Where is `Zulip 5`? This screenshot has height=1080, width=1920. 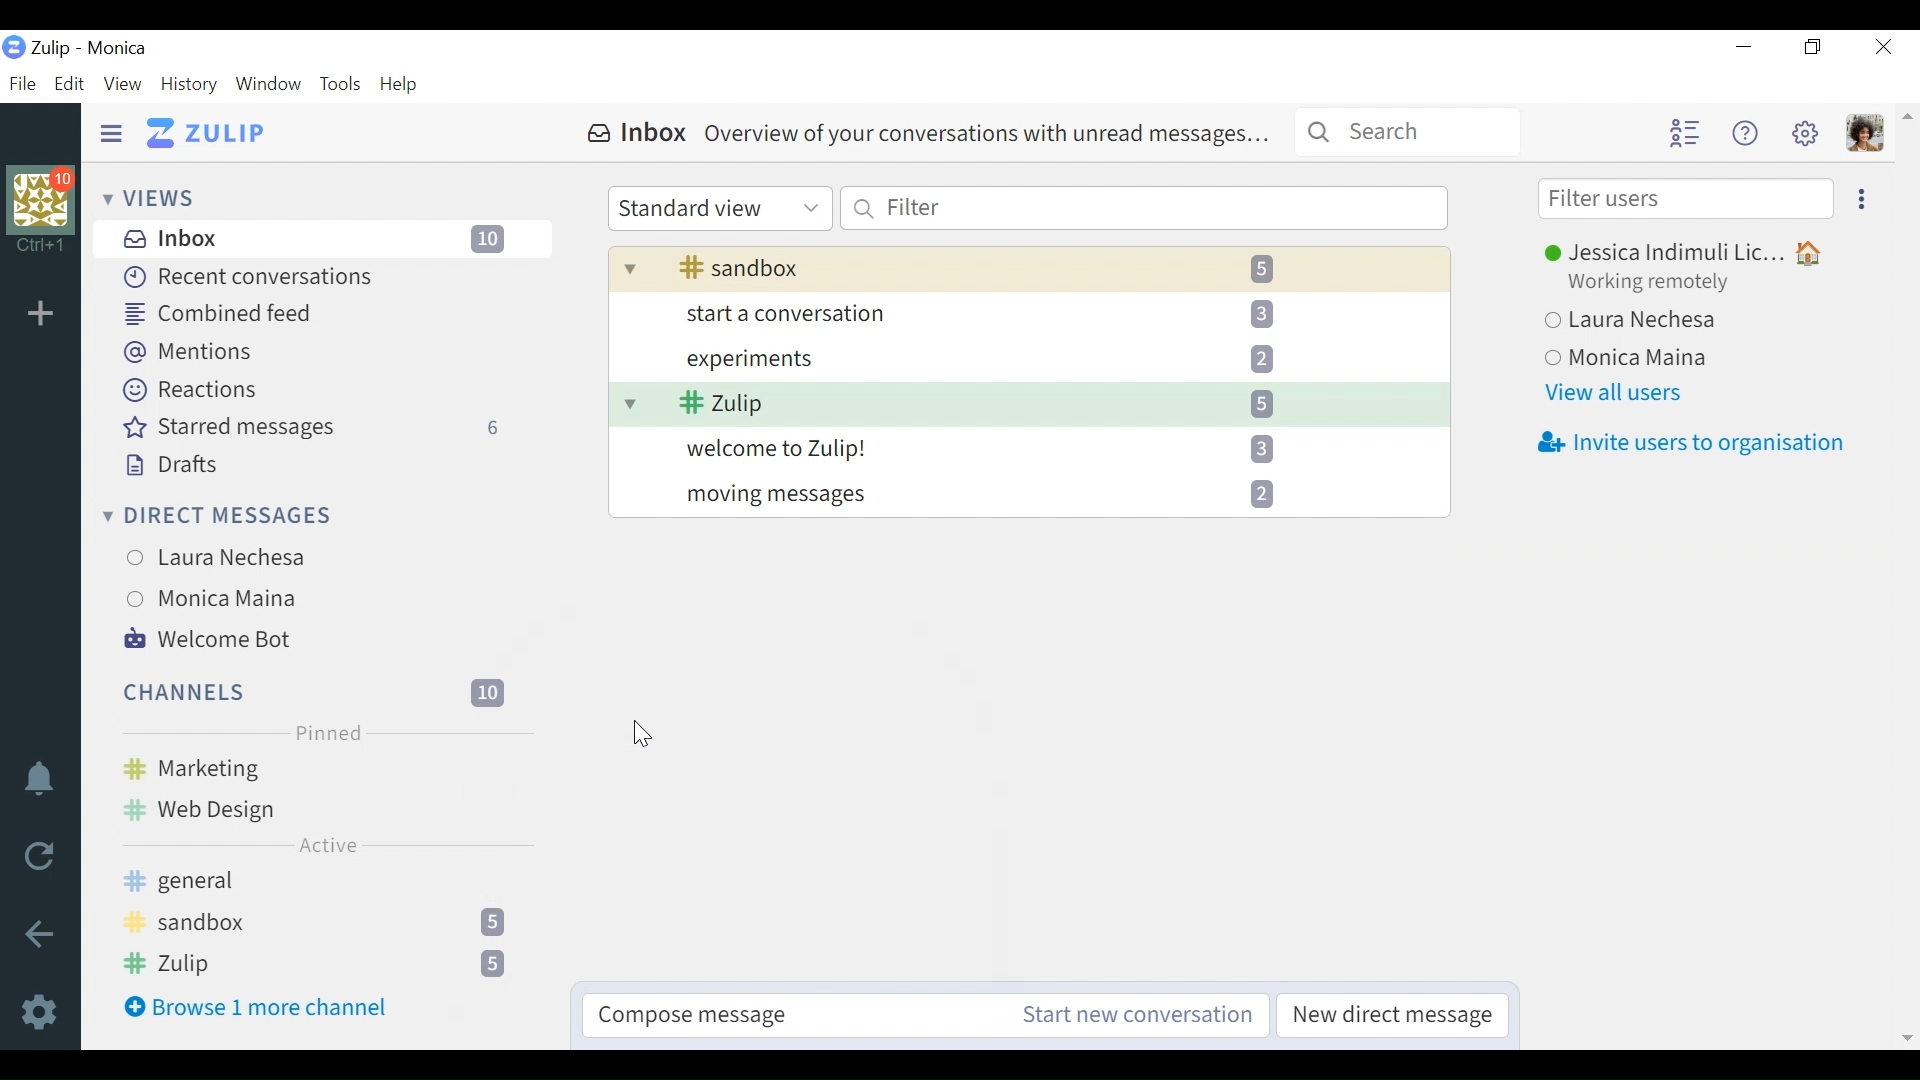 Zulip 5 is located at coordinates (1024, 401).